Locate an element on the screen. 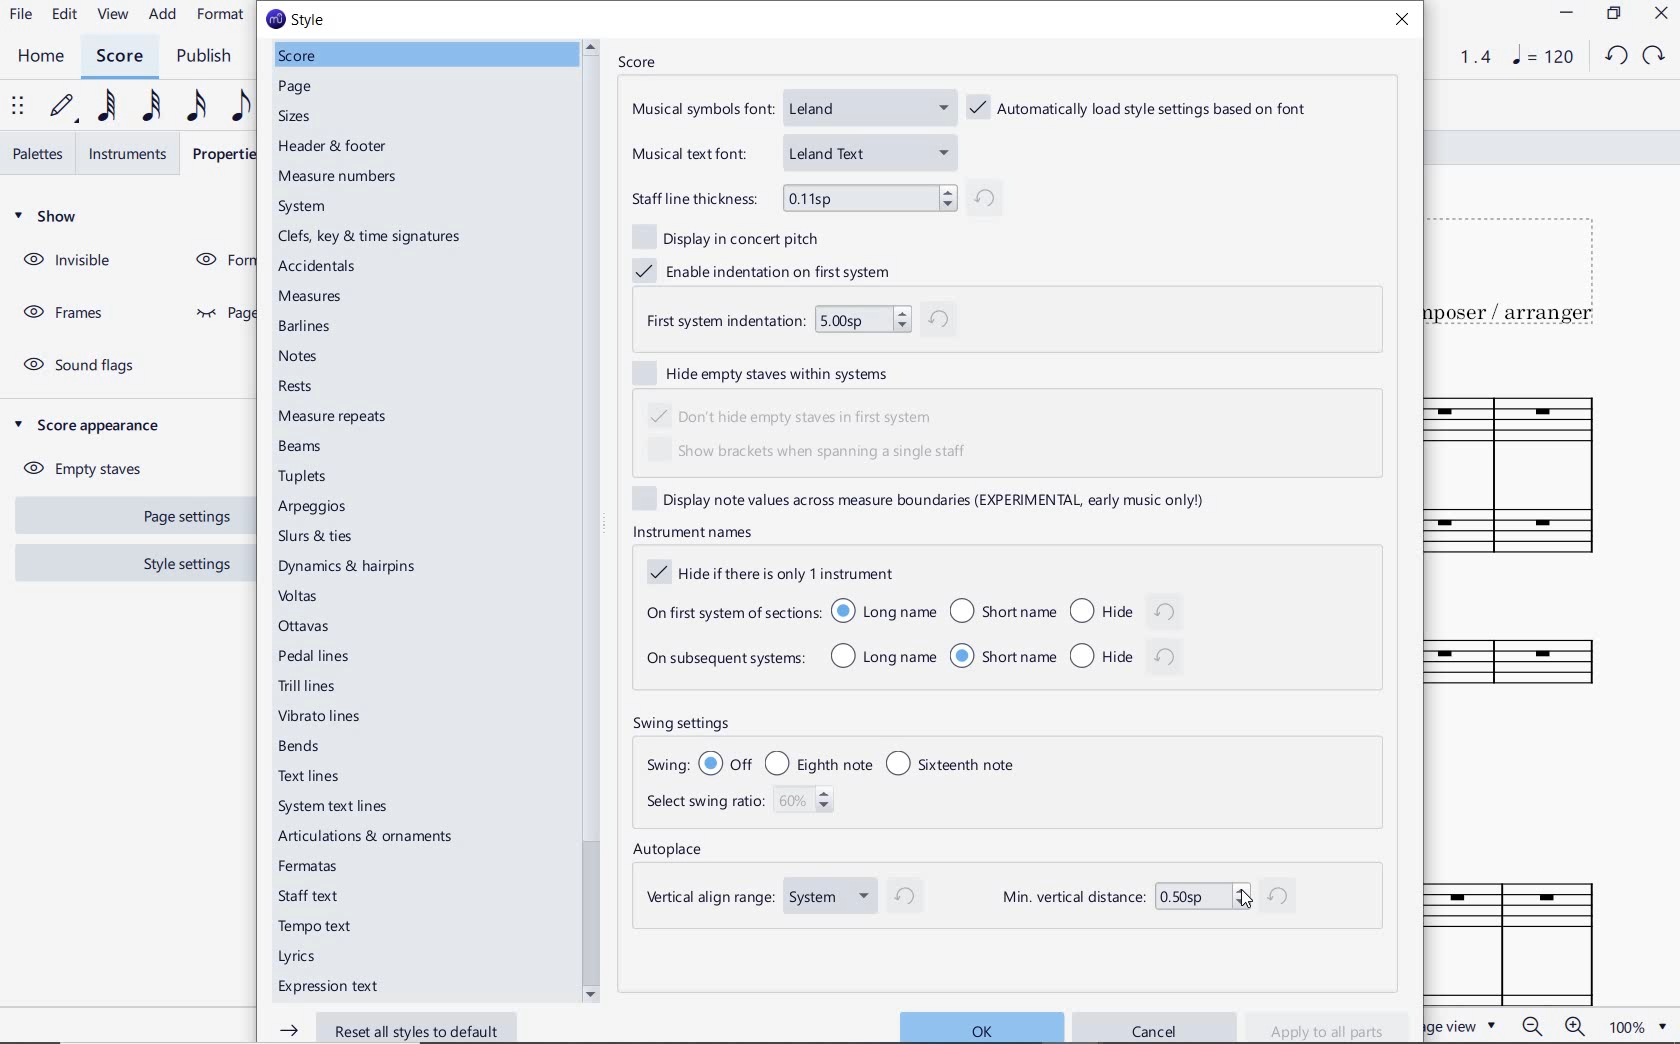 This screenshot has width=1680, height=1044. sizes is located at coordinates (291, 118).